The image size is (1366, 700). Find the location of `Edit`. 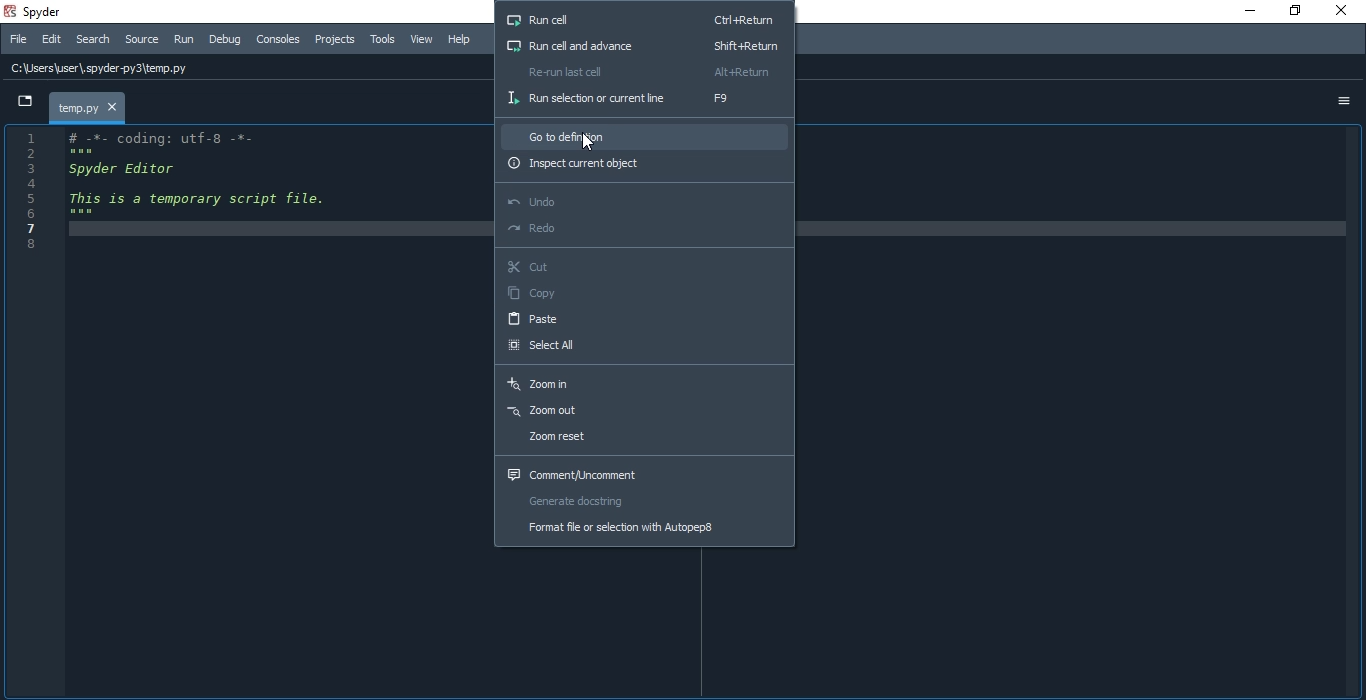

Edit is located at coordinates (54, 40).